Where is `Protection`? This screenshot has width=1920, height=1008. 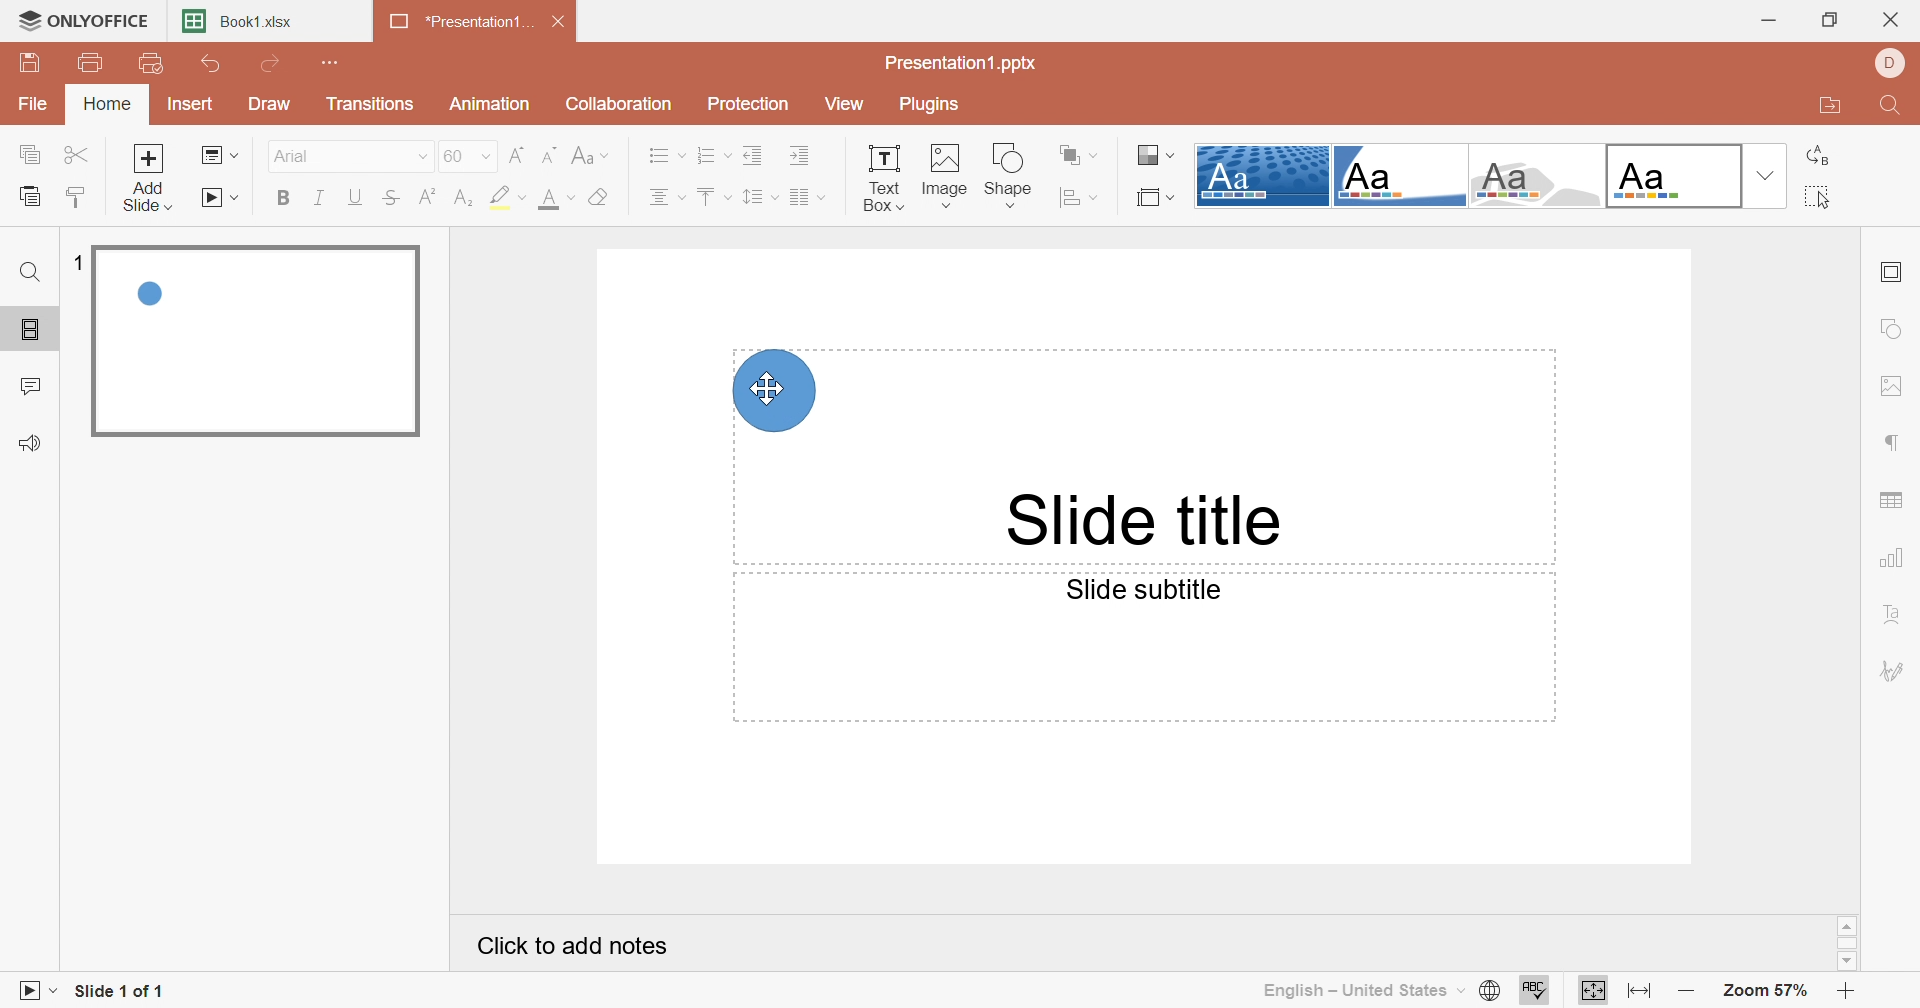
Protection is located at coordinates (753, 104).